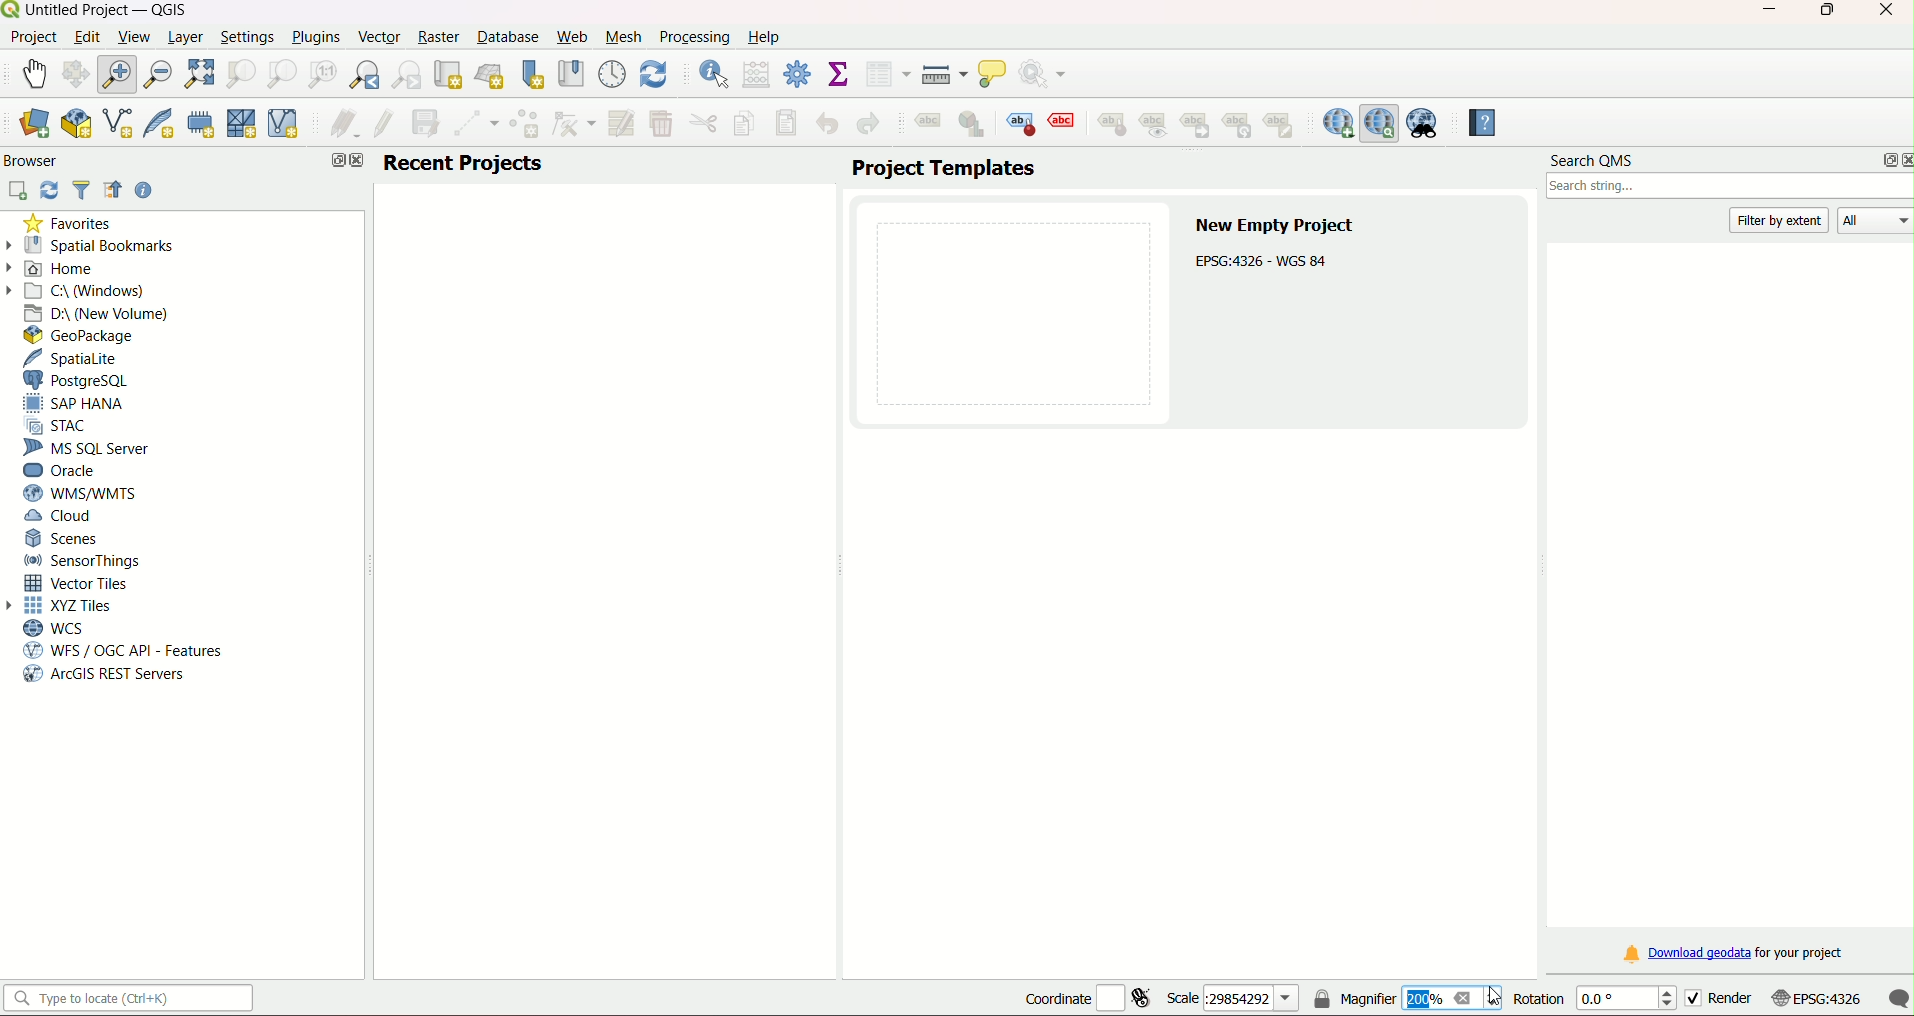  What do you see at coordinates (69, 269) in the screenshot?
I see `home` at bounding box center [69, 269].